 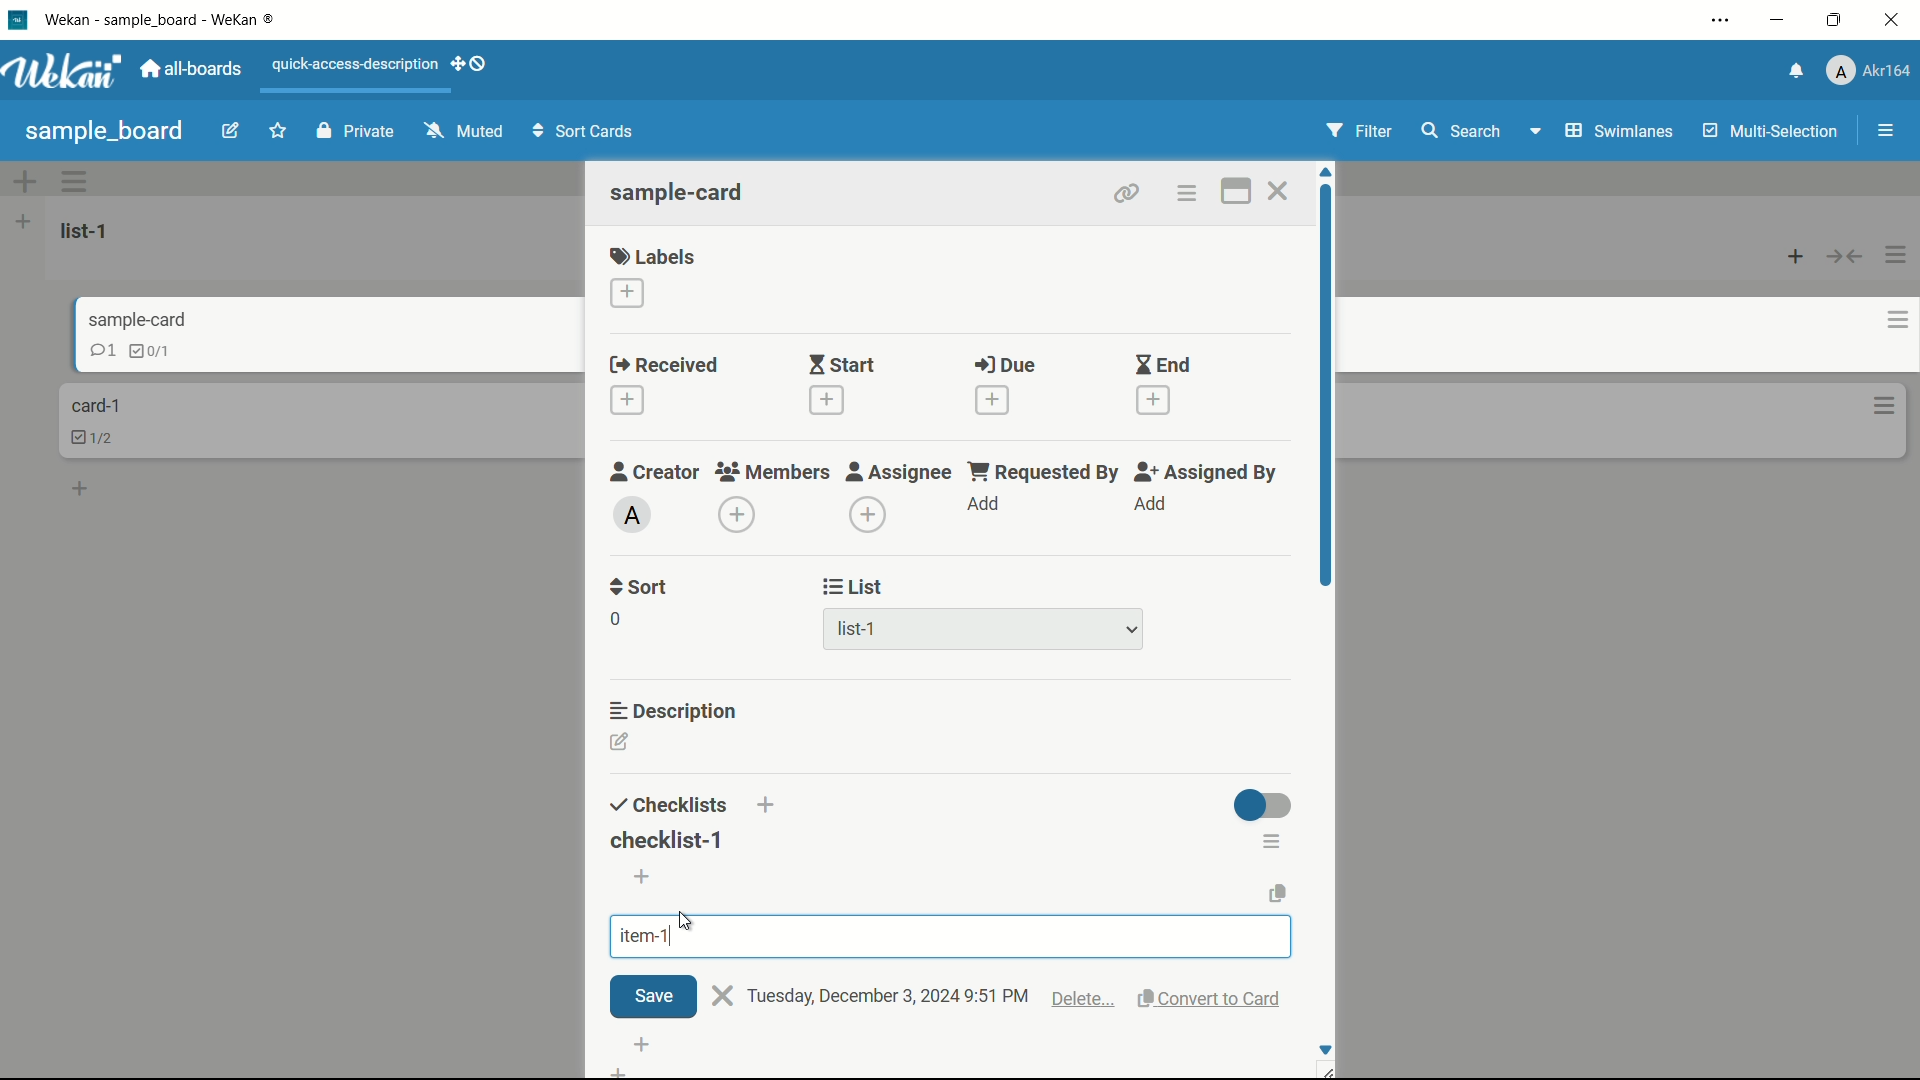 What do you see at coordinates (355, 65) in the screenshot?
I see `quick-access-description` at bounding box center [355, 65].